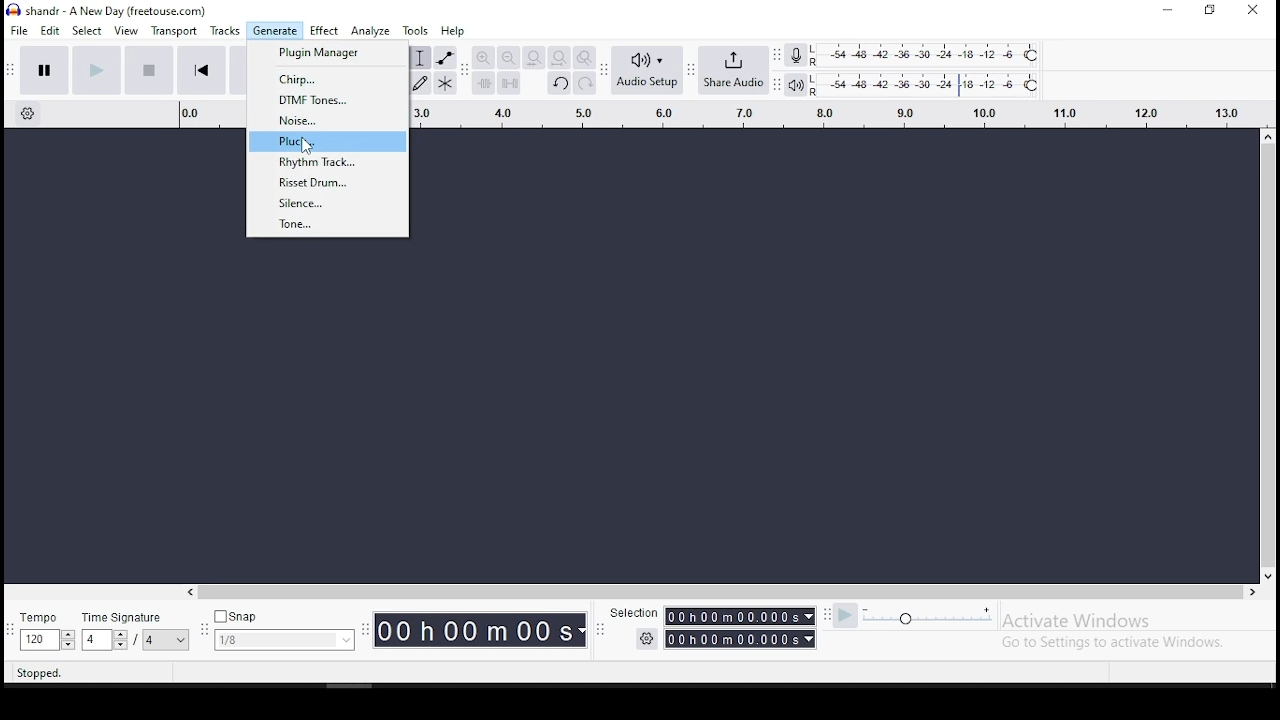  Describe the element at coordinates (453, 30) in the screenshot. I see `help` at that location.